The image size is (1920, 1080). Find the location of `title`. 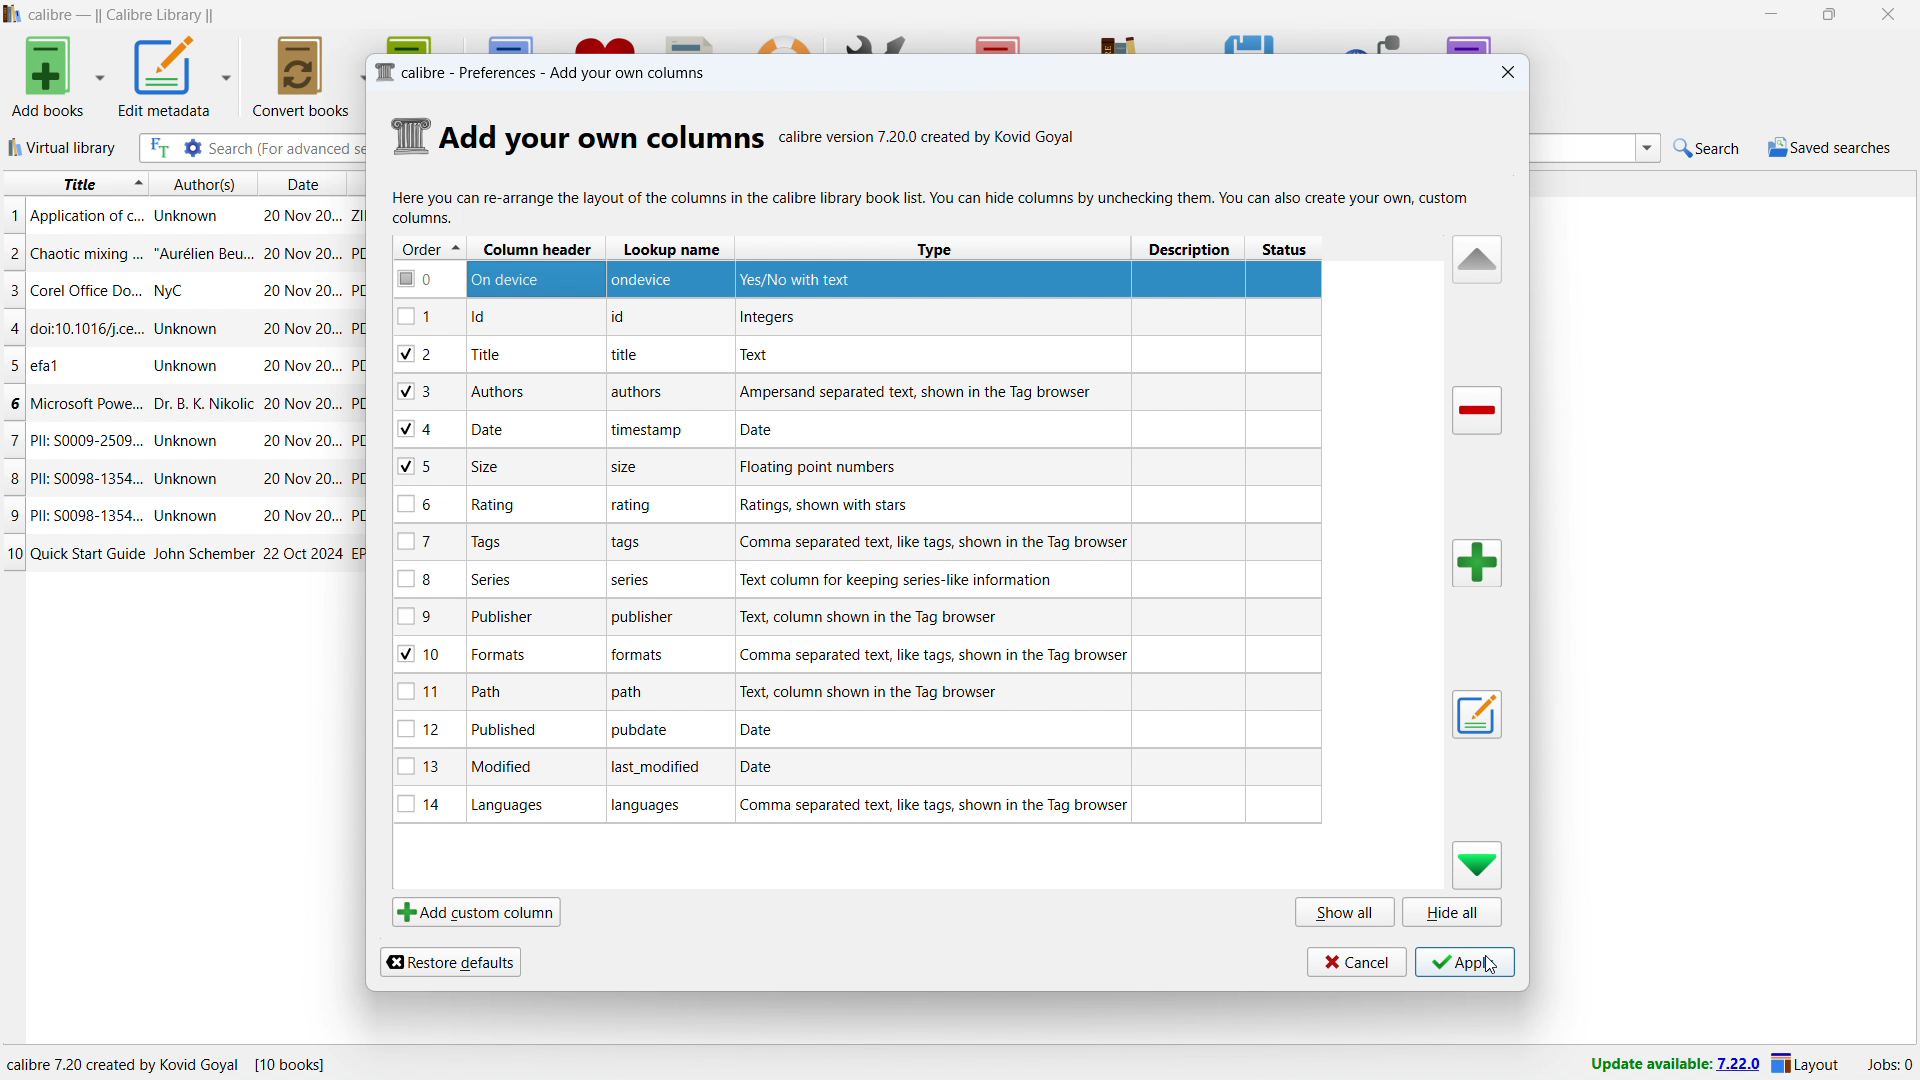

title is located at coordinates (628, 356).